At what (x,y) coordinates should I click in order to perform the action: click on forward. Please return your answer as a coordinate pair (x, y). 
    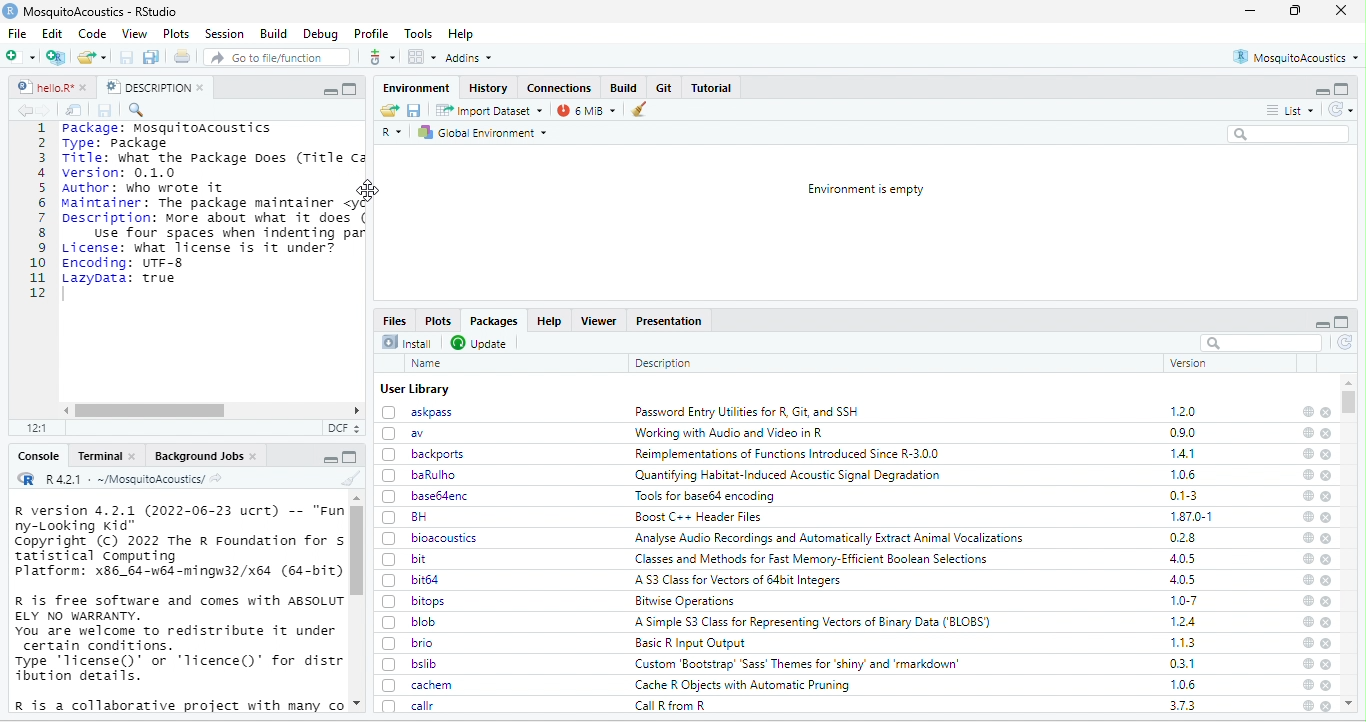
    Looking at the image, I should click on (47, 110).